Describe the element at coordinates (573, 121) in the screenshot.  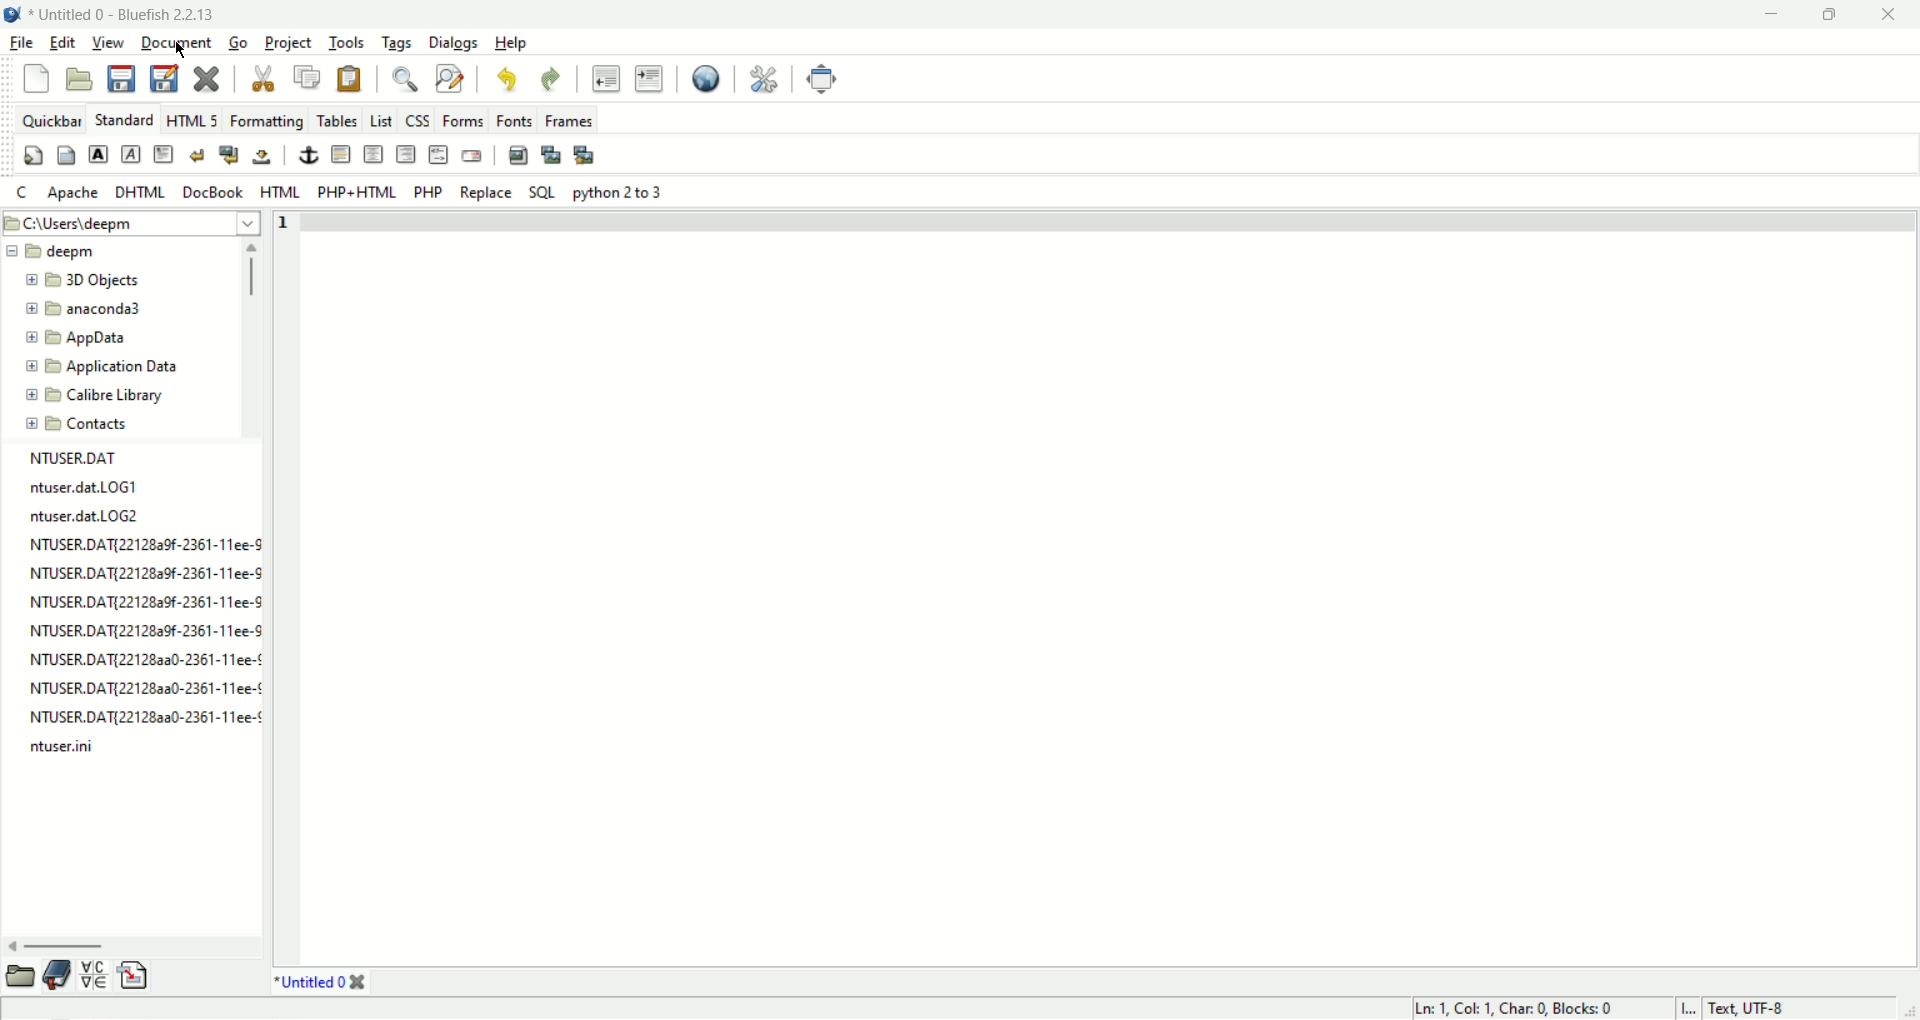
I see `frames` at that location.